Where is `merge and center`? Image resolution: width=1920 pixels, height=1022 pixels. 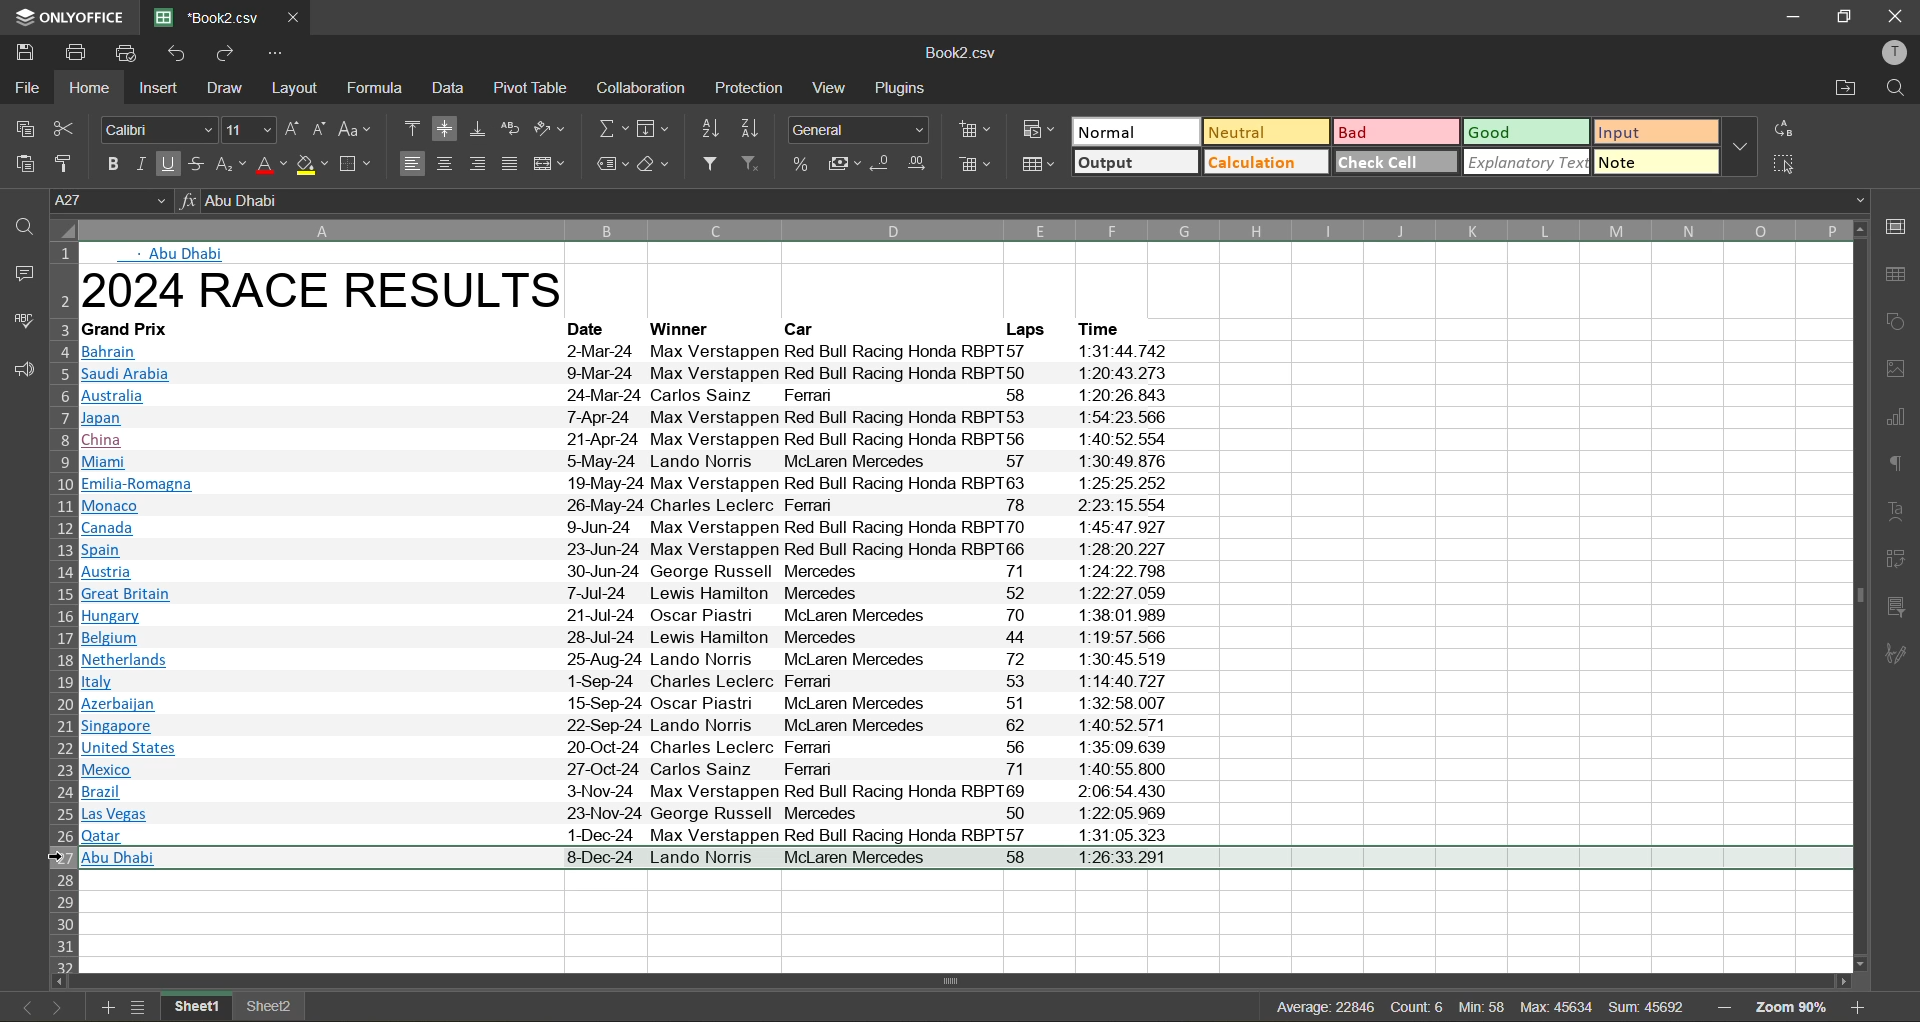
merge and center is located at coordinates (552, 164).